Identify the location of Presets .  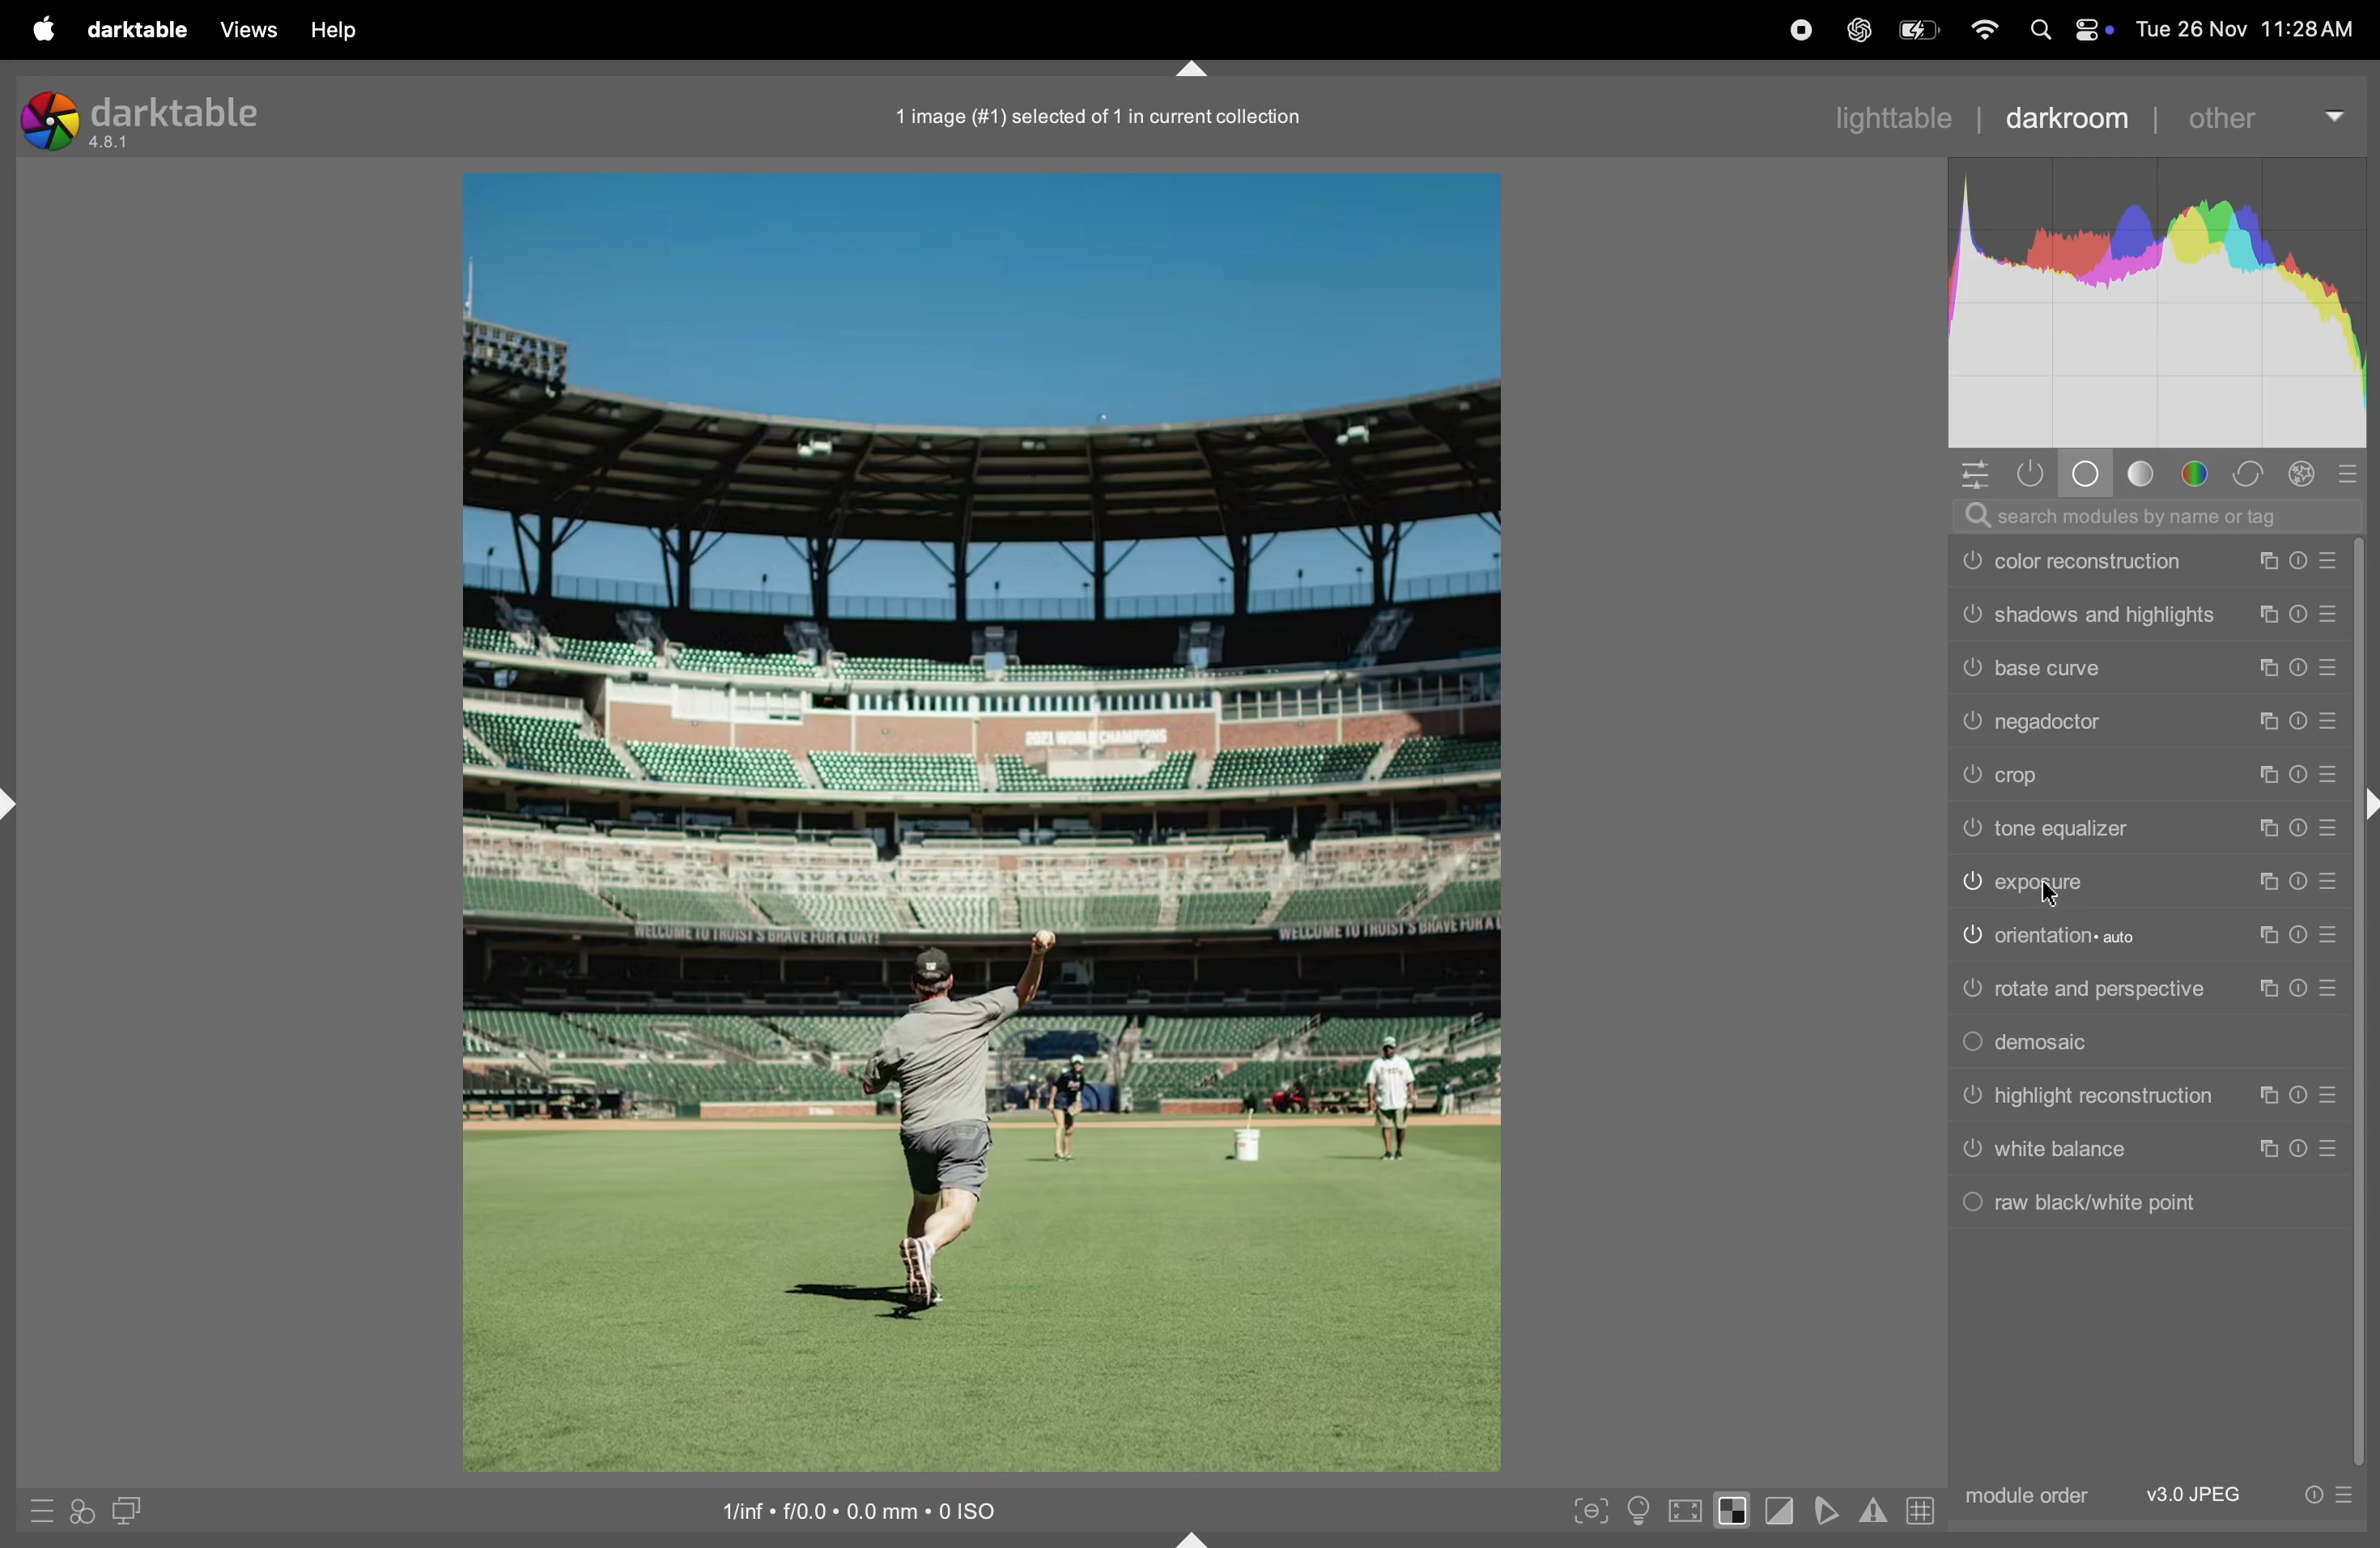
(2334, 1090).